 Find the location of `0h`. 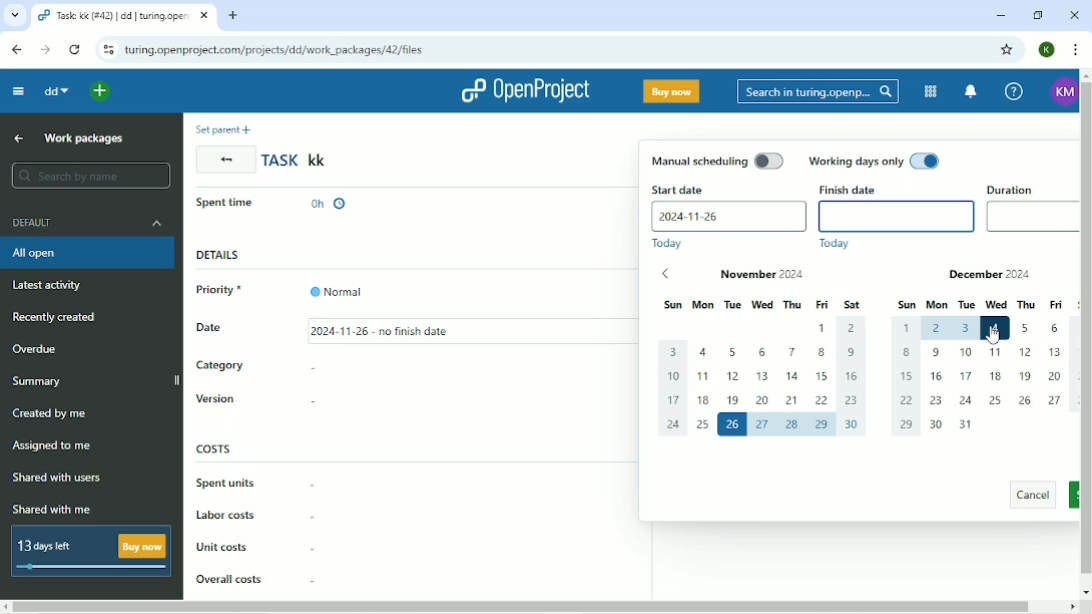

0h is located at coordinates (329, 200).